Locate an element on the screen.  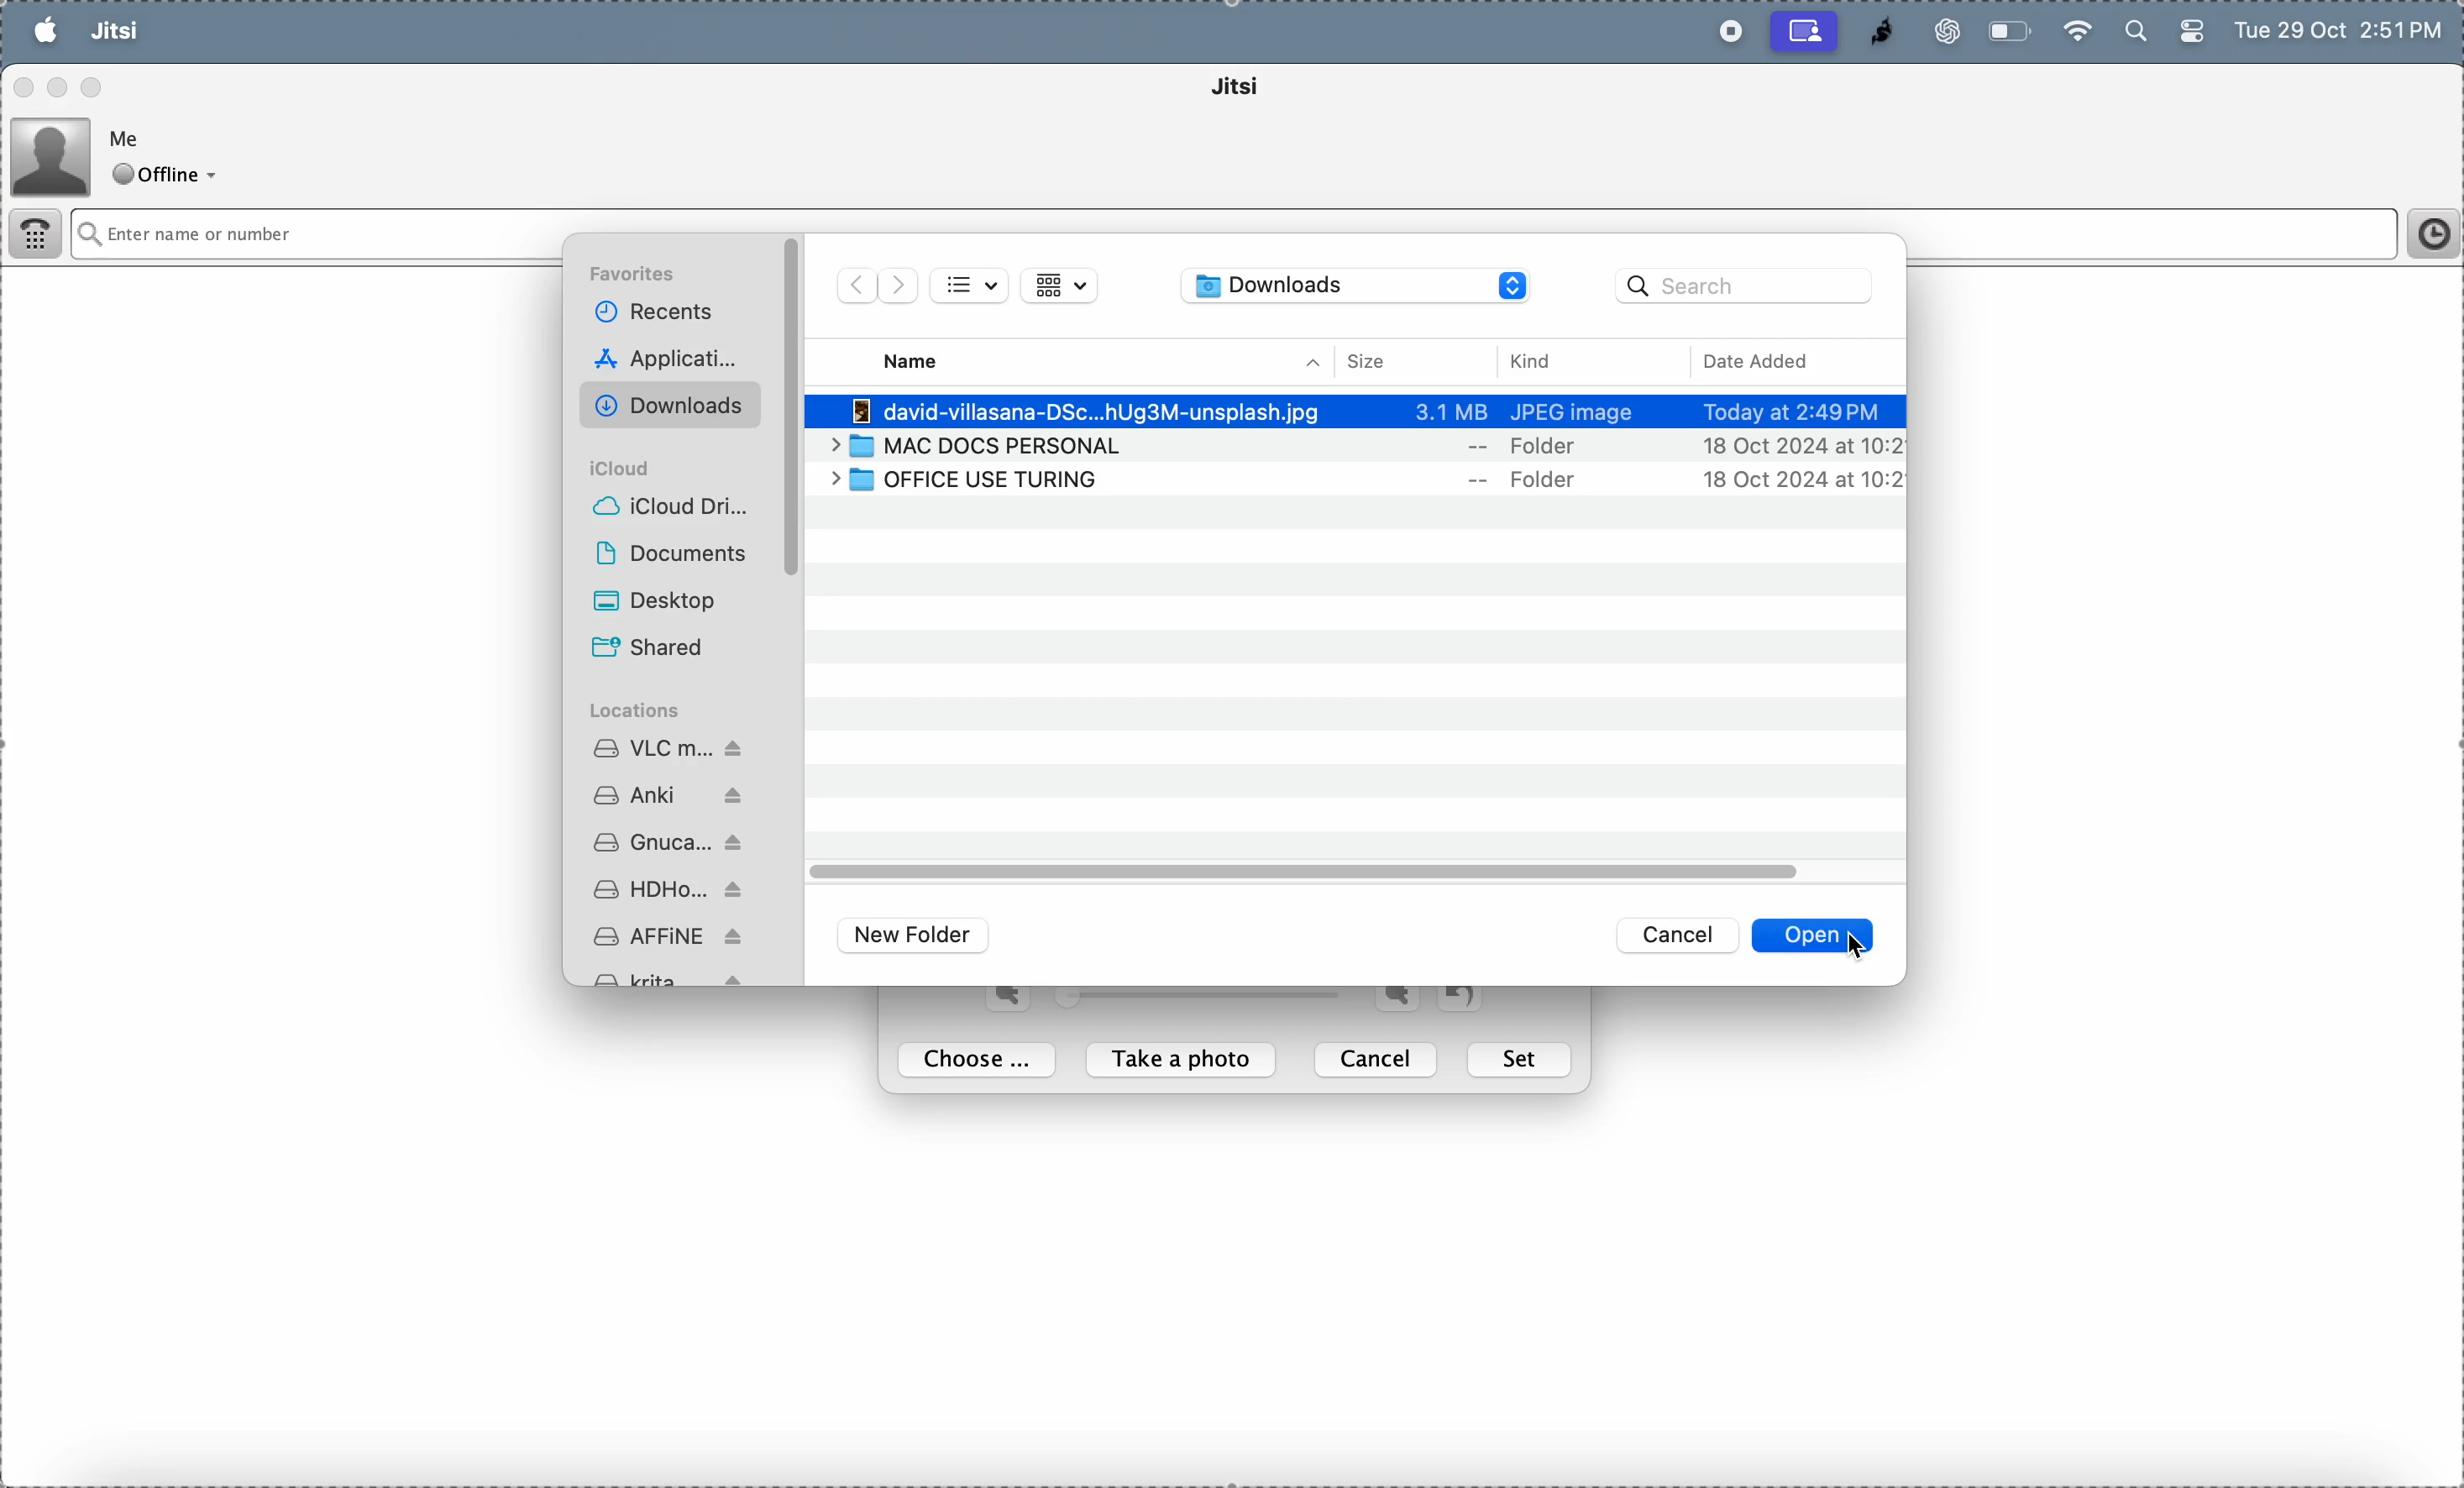
kind is located at coordinates (1567, 360).